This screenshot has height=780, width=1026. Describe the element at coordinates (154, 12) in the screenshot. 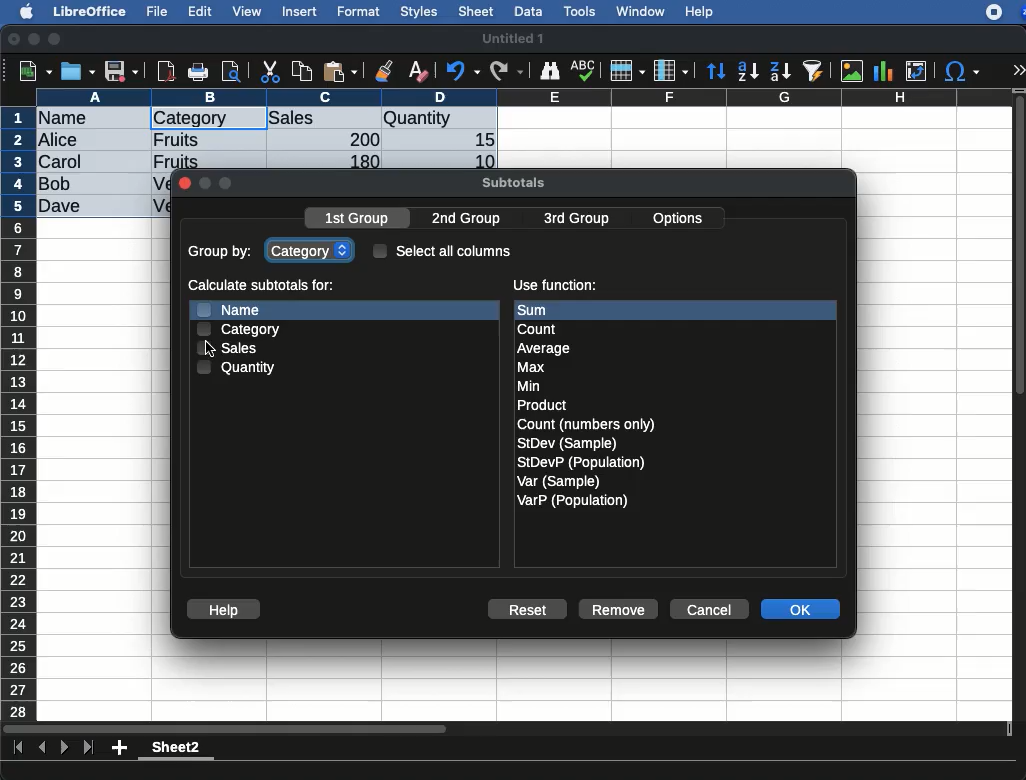

I see `file` at that location.